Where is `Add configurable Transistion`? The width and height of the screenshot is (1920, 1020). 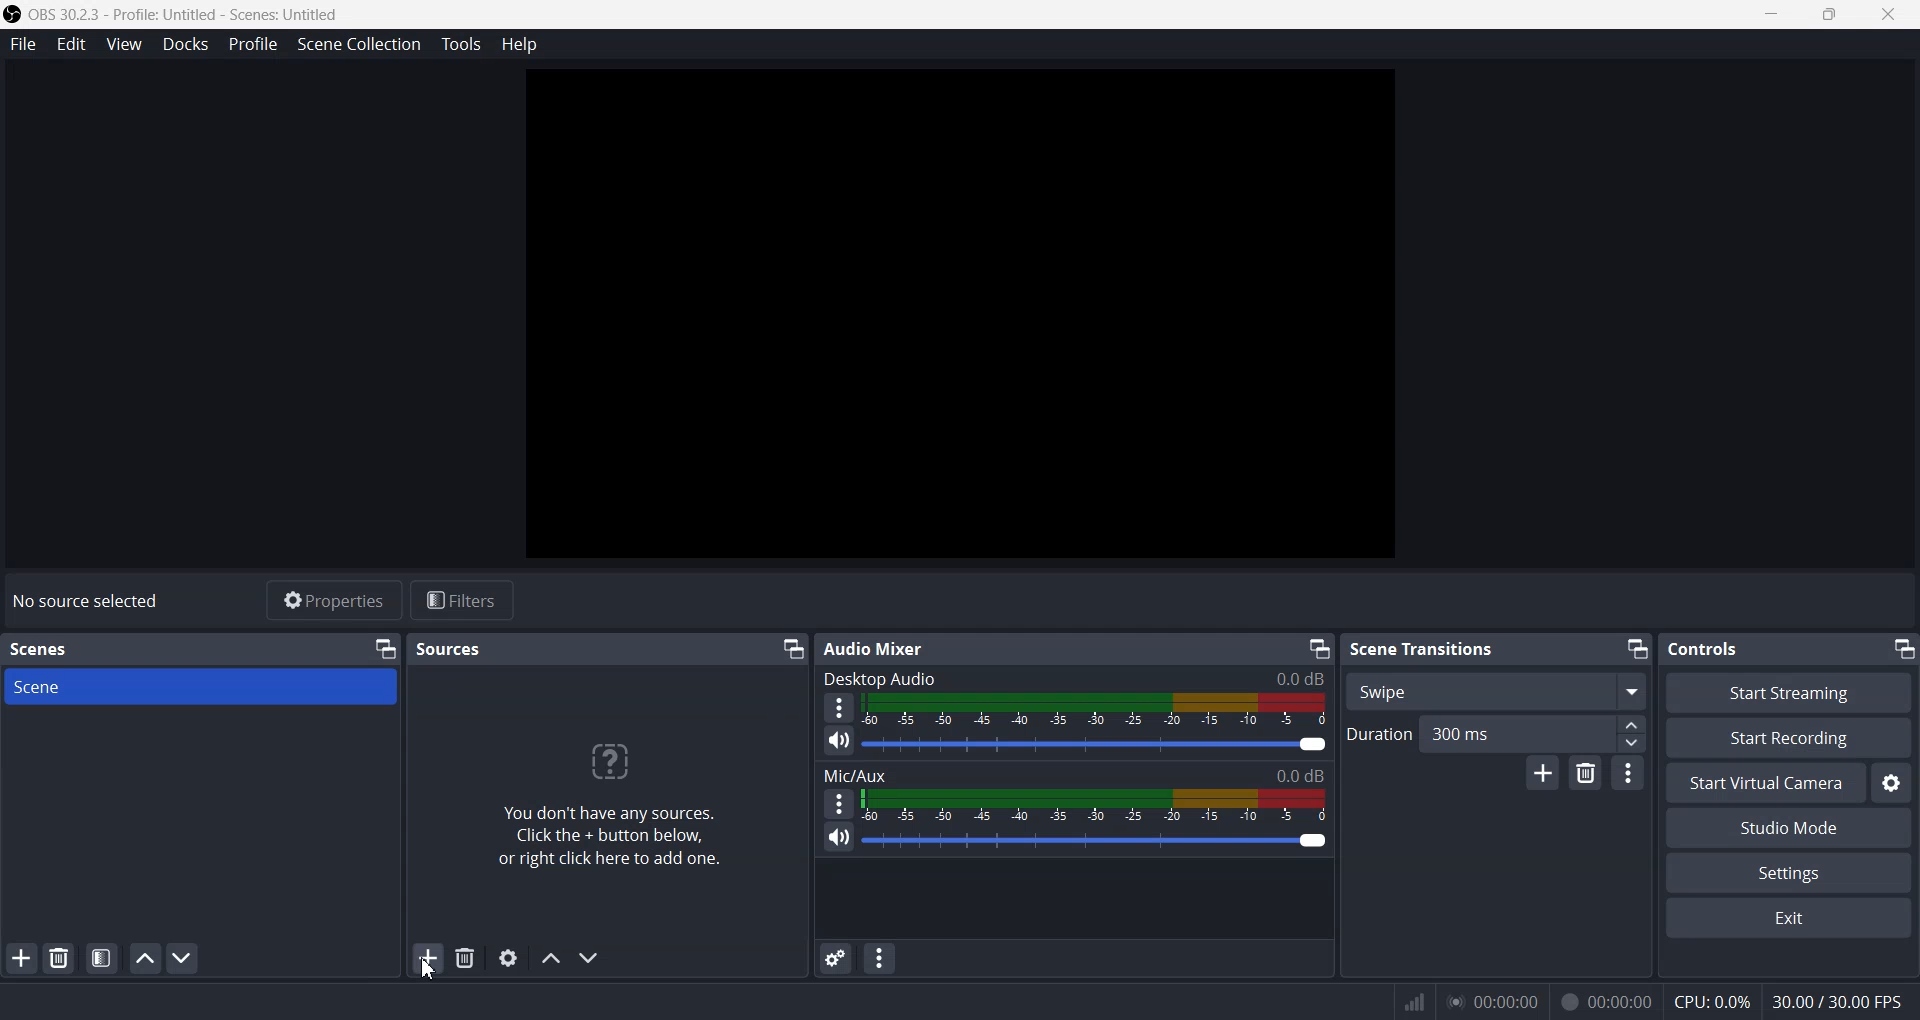 Add configurable Transistion is located at coordinates (1543, 773).